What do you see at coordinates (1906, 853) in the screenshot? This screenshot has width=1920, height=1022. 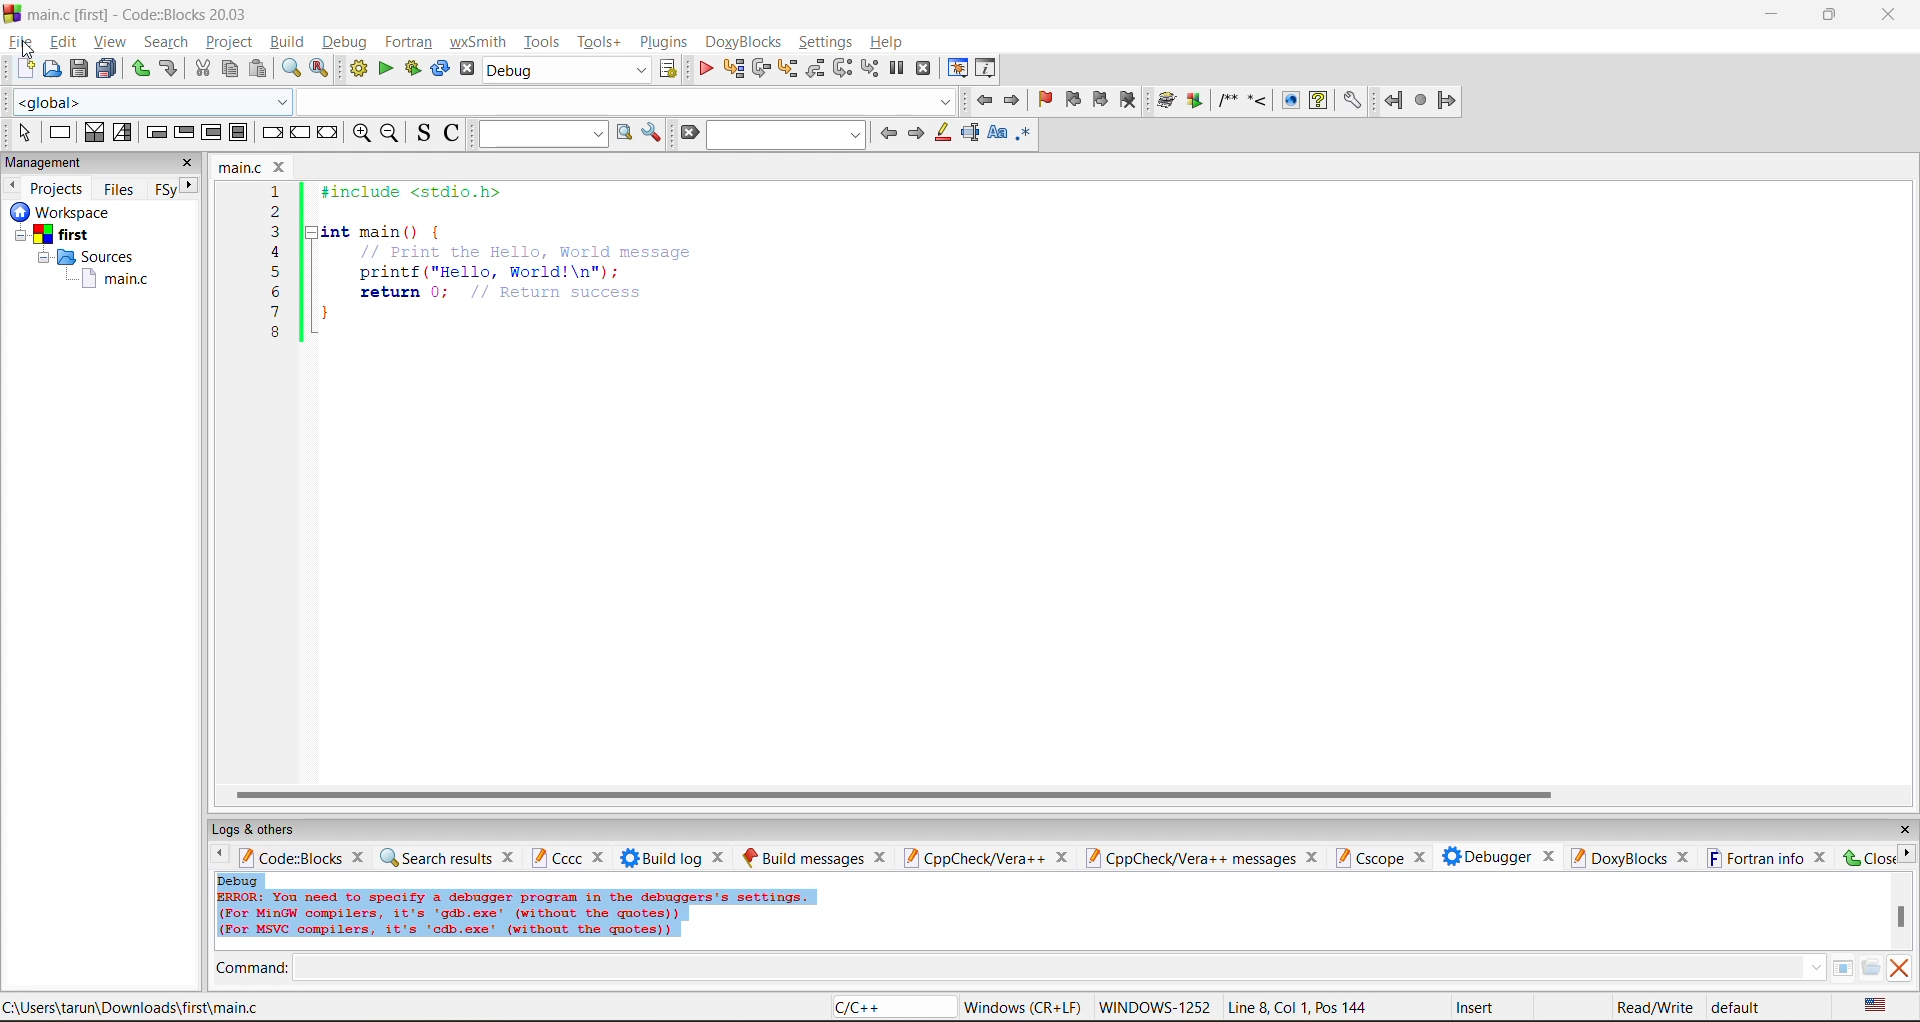 I see `next` at bounding box center [1906, 853].